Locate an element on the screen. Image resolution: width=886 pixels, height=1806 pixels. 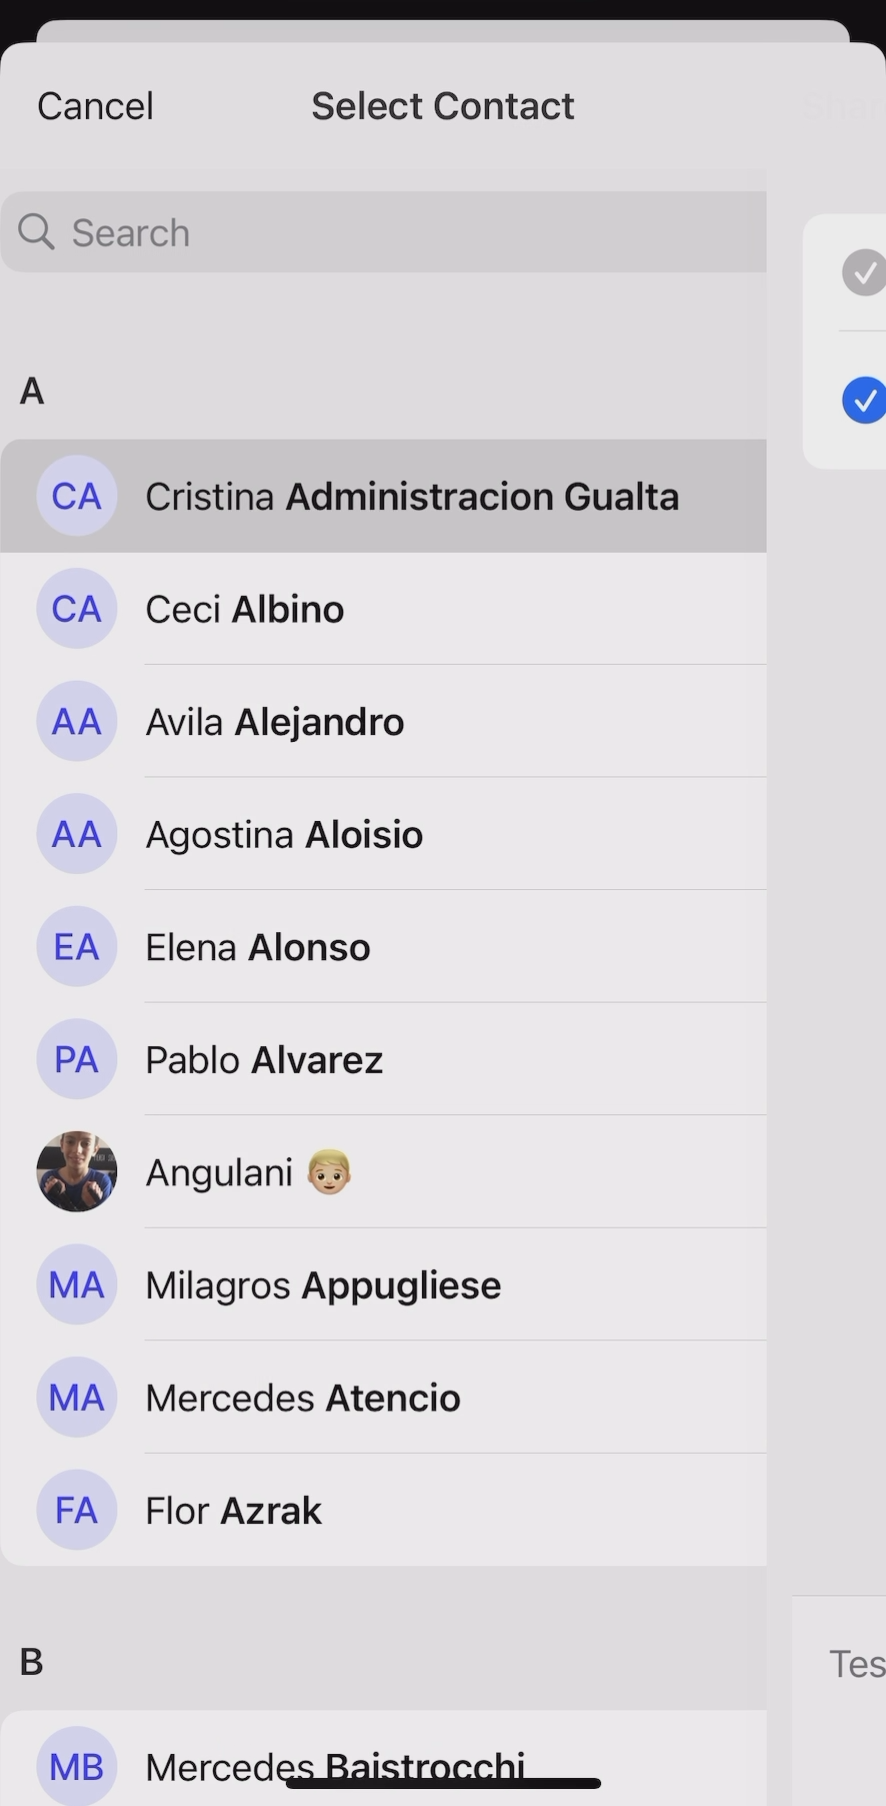
A is located at coordinates (31, 390).